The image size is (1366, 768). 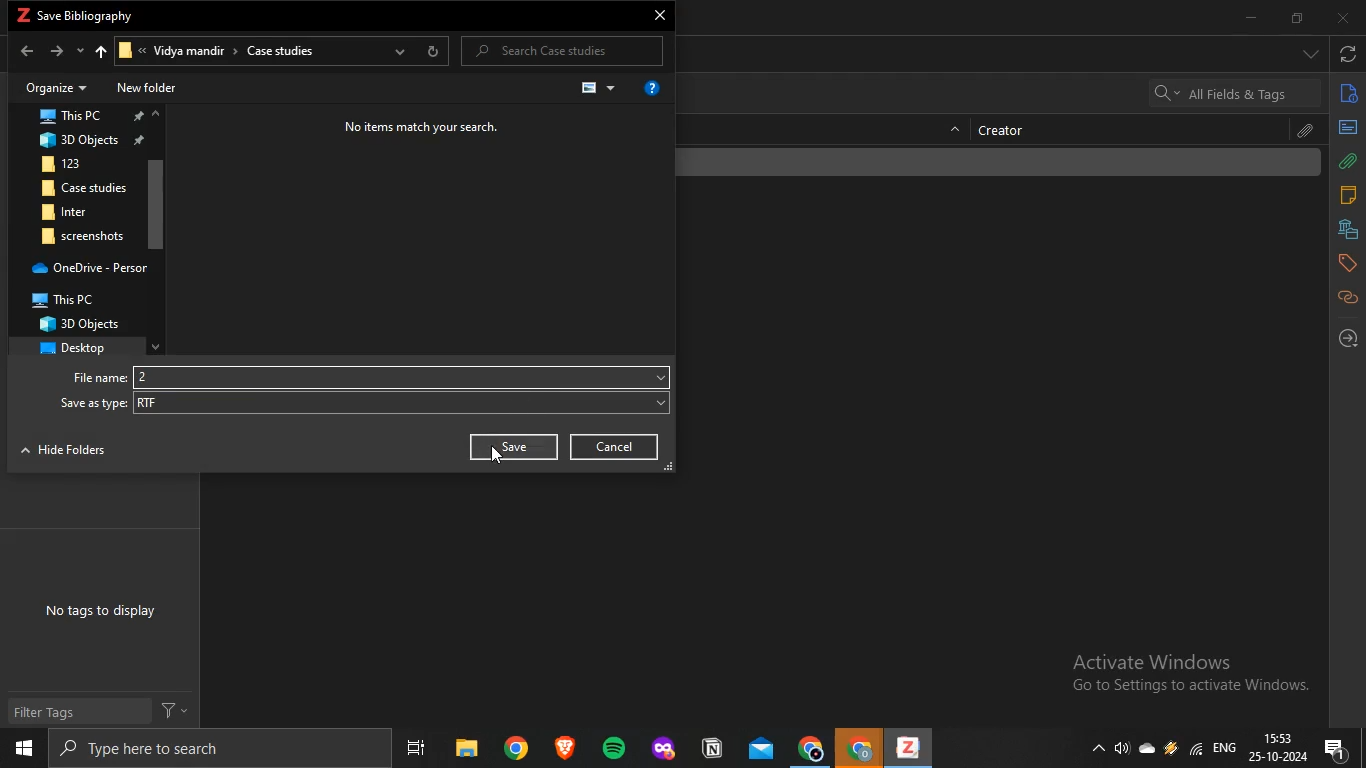 What do you see at coordinates (666, 749) in the screenshot?
I see `application` at bounding box center [666, 749].